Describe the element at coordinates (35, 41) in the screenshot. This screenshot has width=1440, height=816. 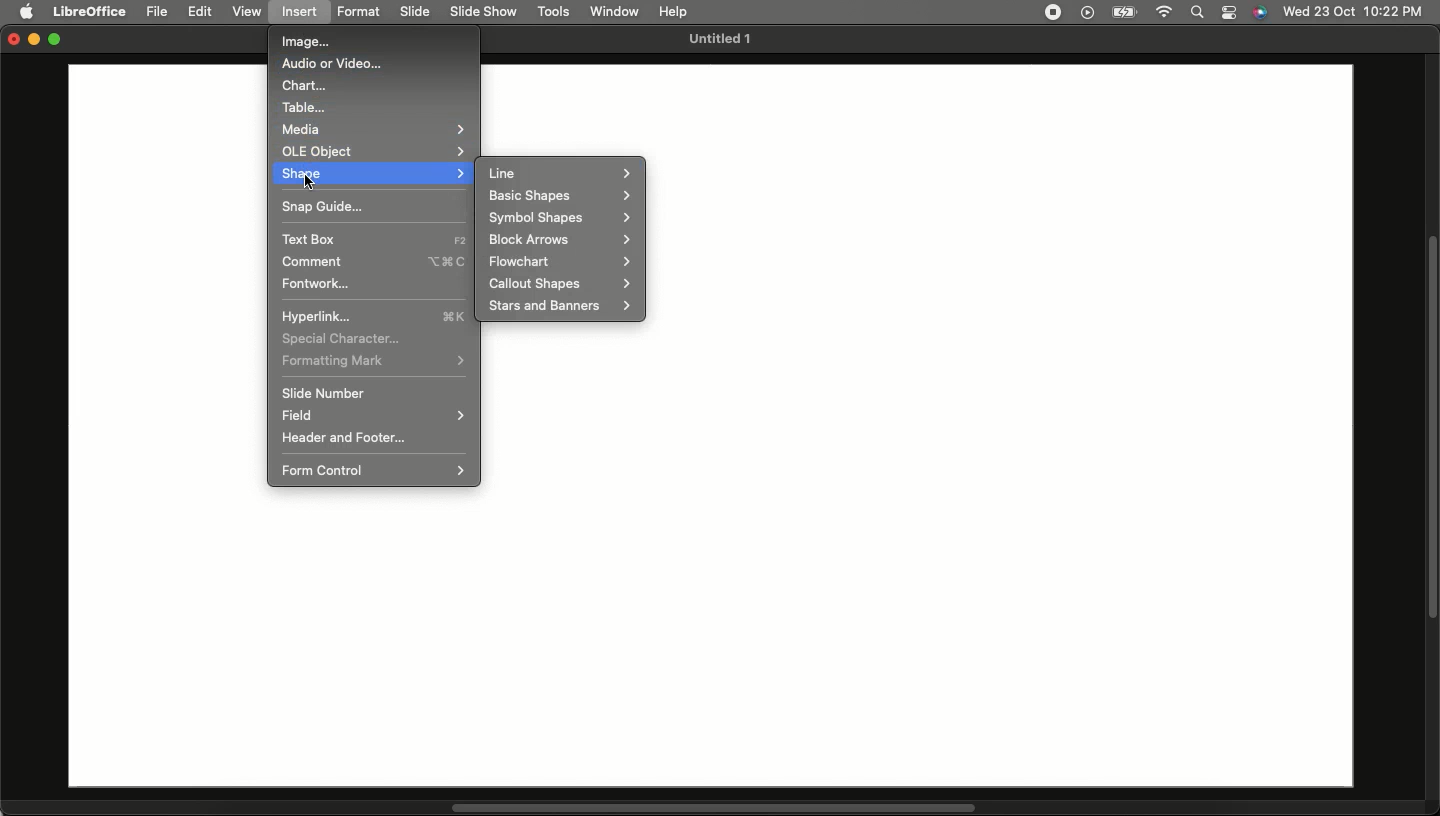
I see `Minimize` at that location.